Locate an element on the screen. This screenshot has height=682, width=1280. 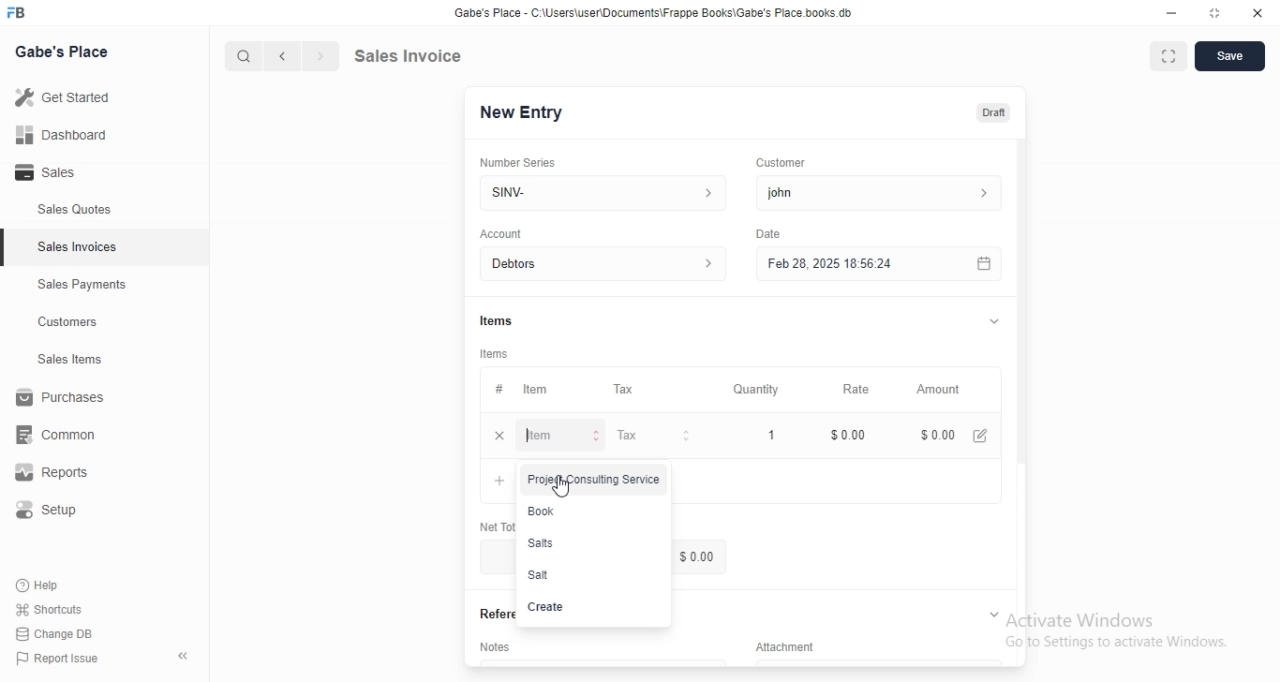
Draft is located at coordinates (995, 113).